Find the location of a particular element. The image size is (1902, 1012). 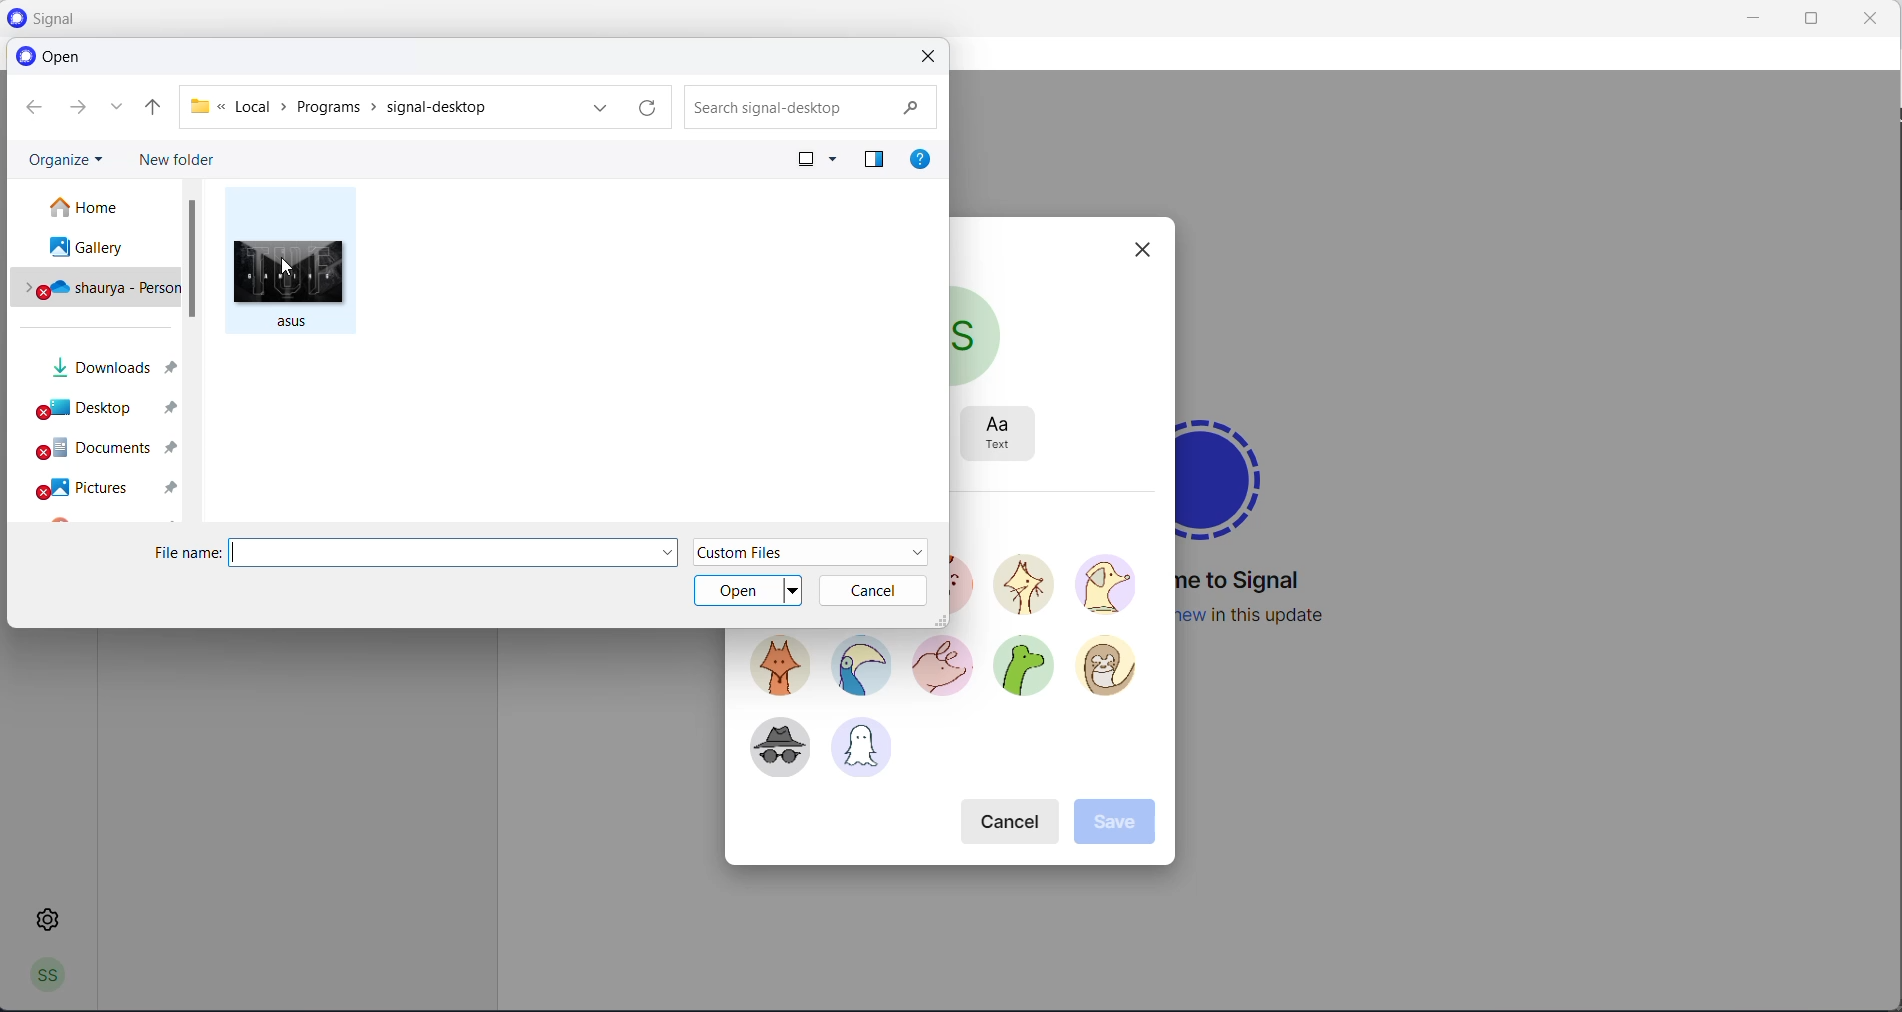

home is located at coordinates (98, 207).